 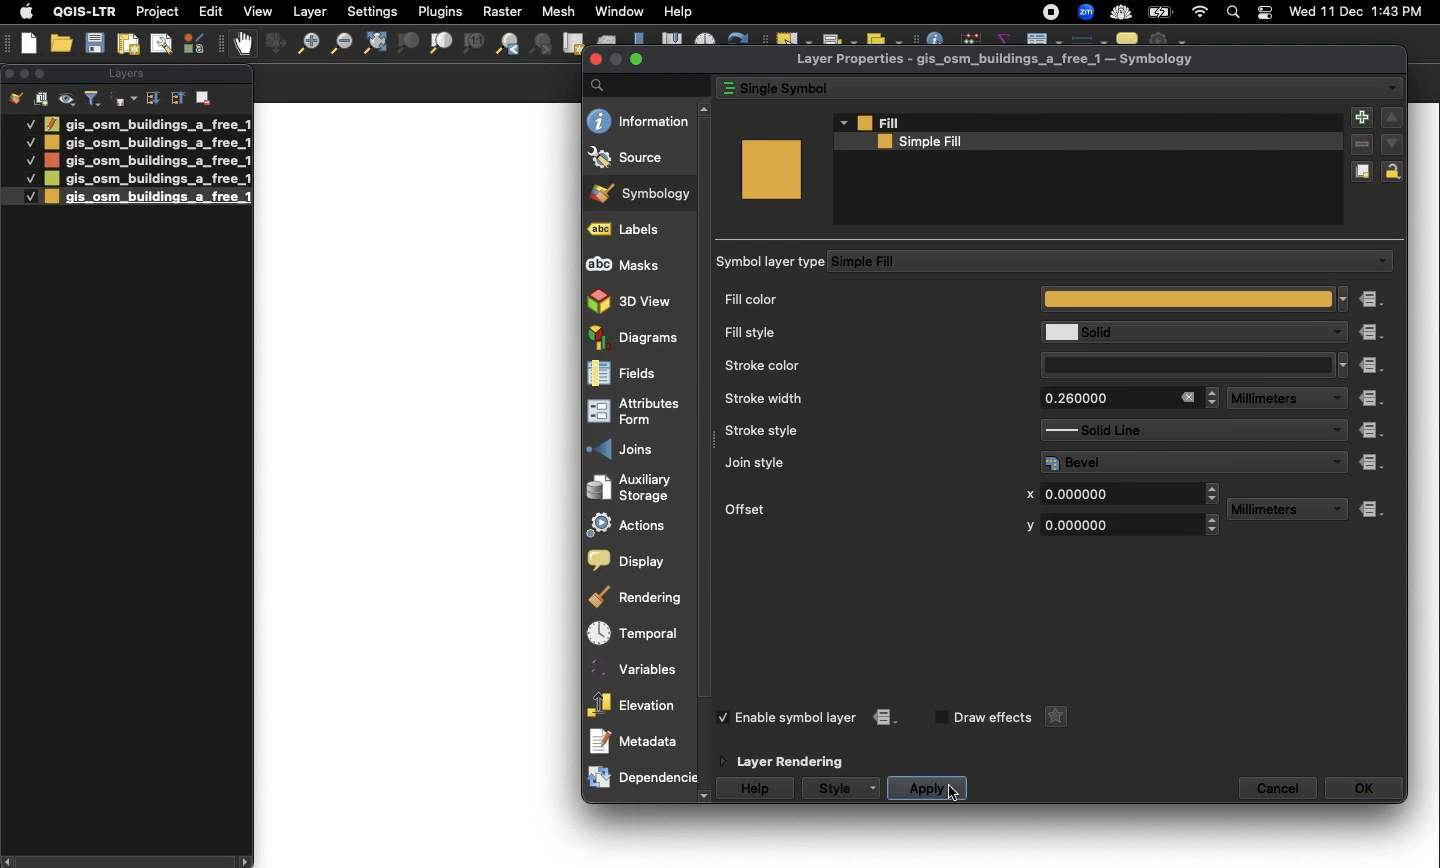 I want to click on Checked, so click(x=28, y=178).